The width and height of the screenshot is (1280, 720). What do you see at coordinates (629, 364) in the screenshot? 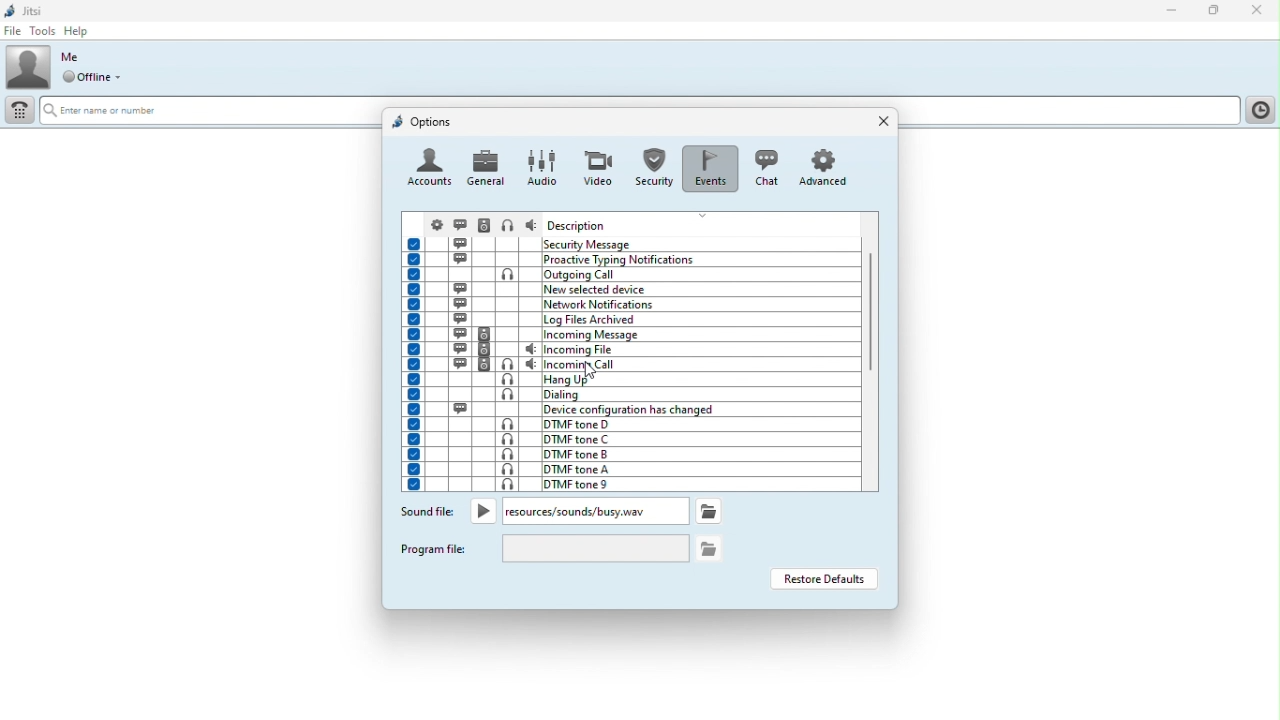
I see `incoming call` at bounding box center [629, 364].